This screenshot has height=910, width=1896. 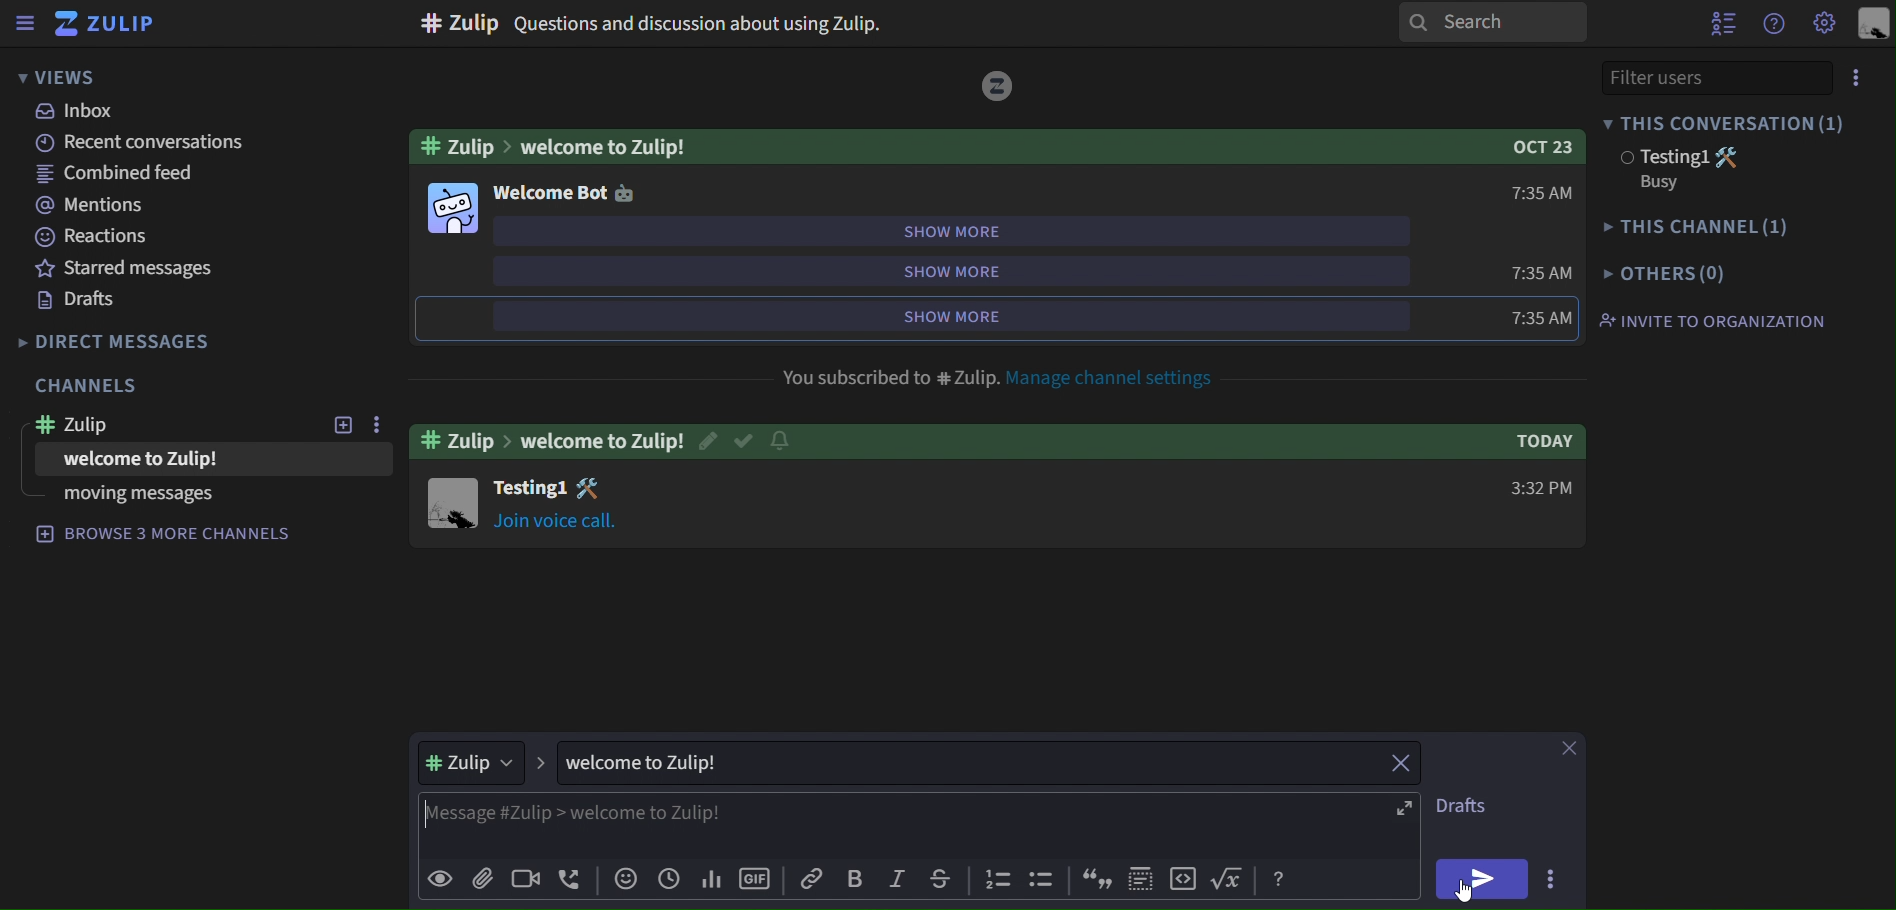 What do you see at coordinates (112, 24) in the screenshot?
I see `zulip` at bounding box center [112, 24].